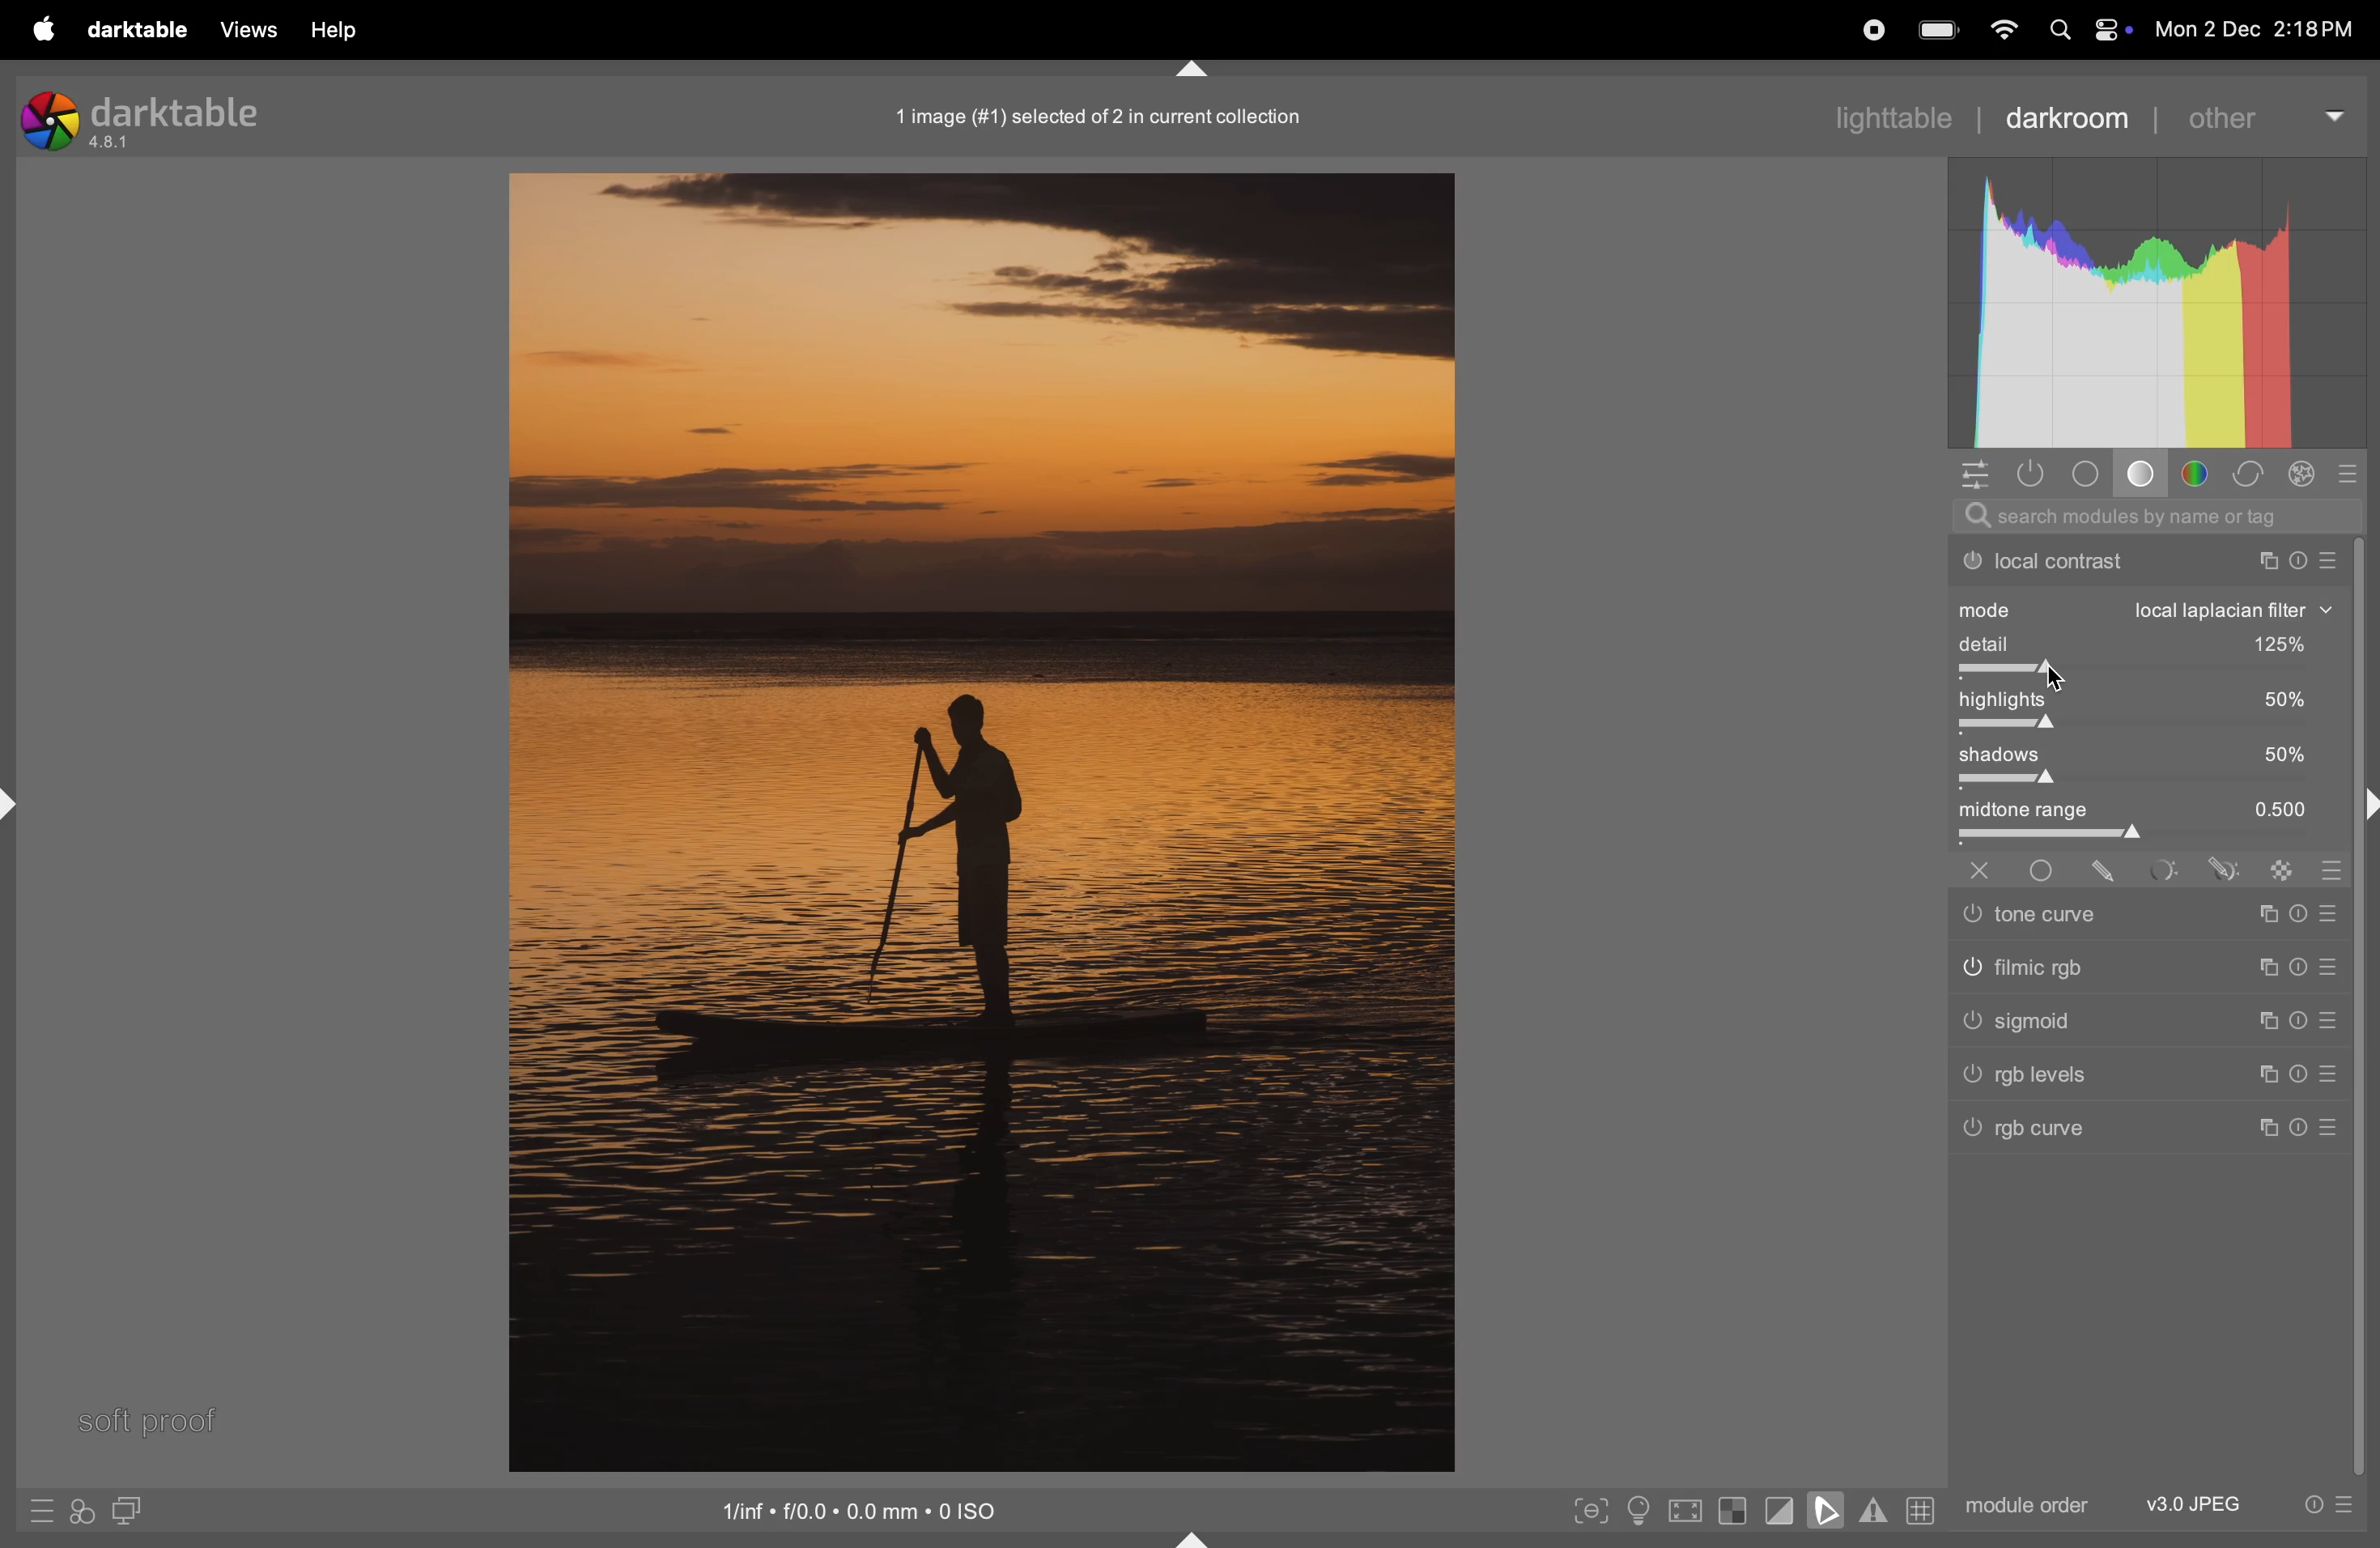 This screenshot has height=1548, width=2380. What do you see at coordinates (2298, 968) in the screenshot?
I see `sign ` at bounding box center [2298, 968].